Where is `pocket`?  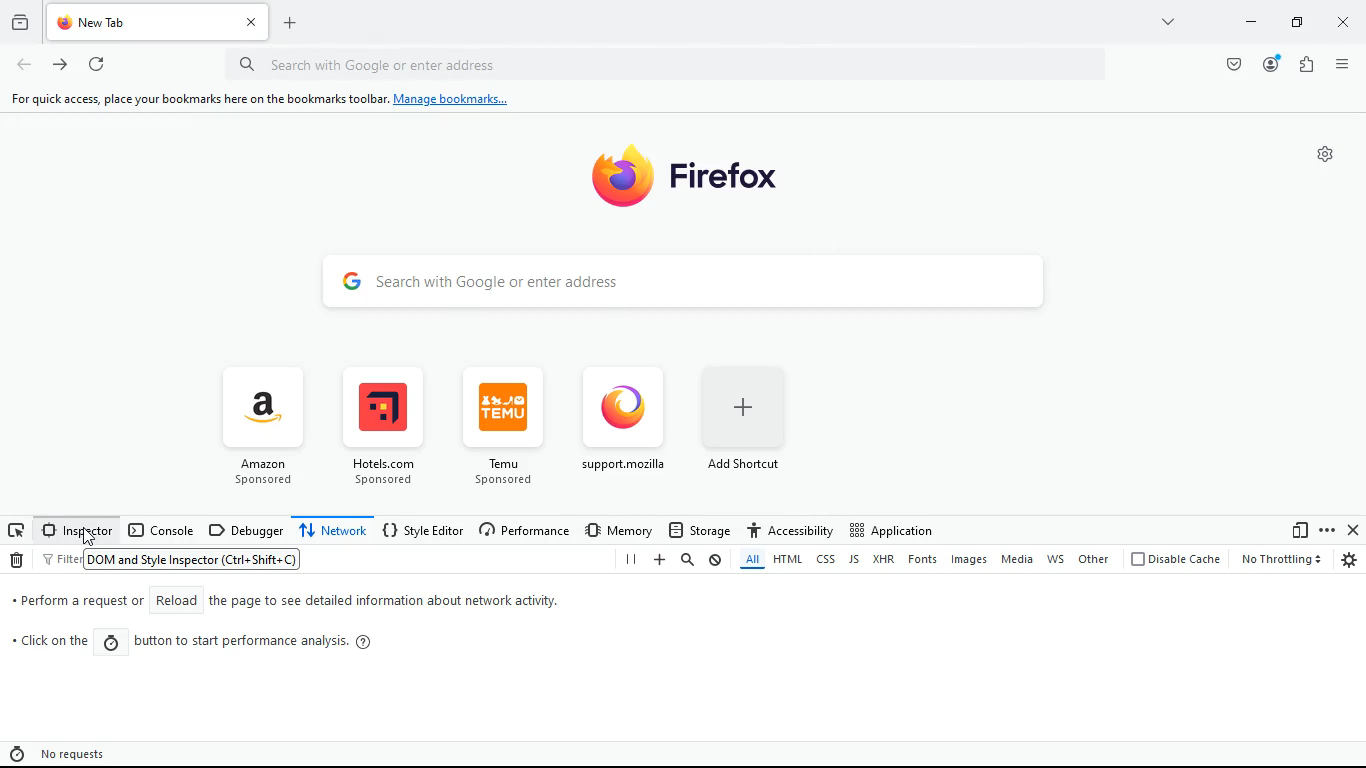 pocket is located at coordinates (1230, 64).